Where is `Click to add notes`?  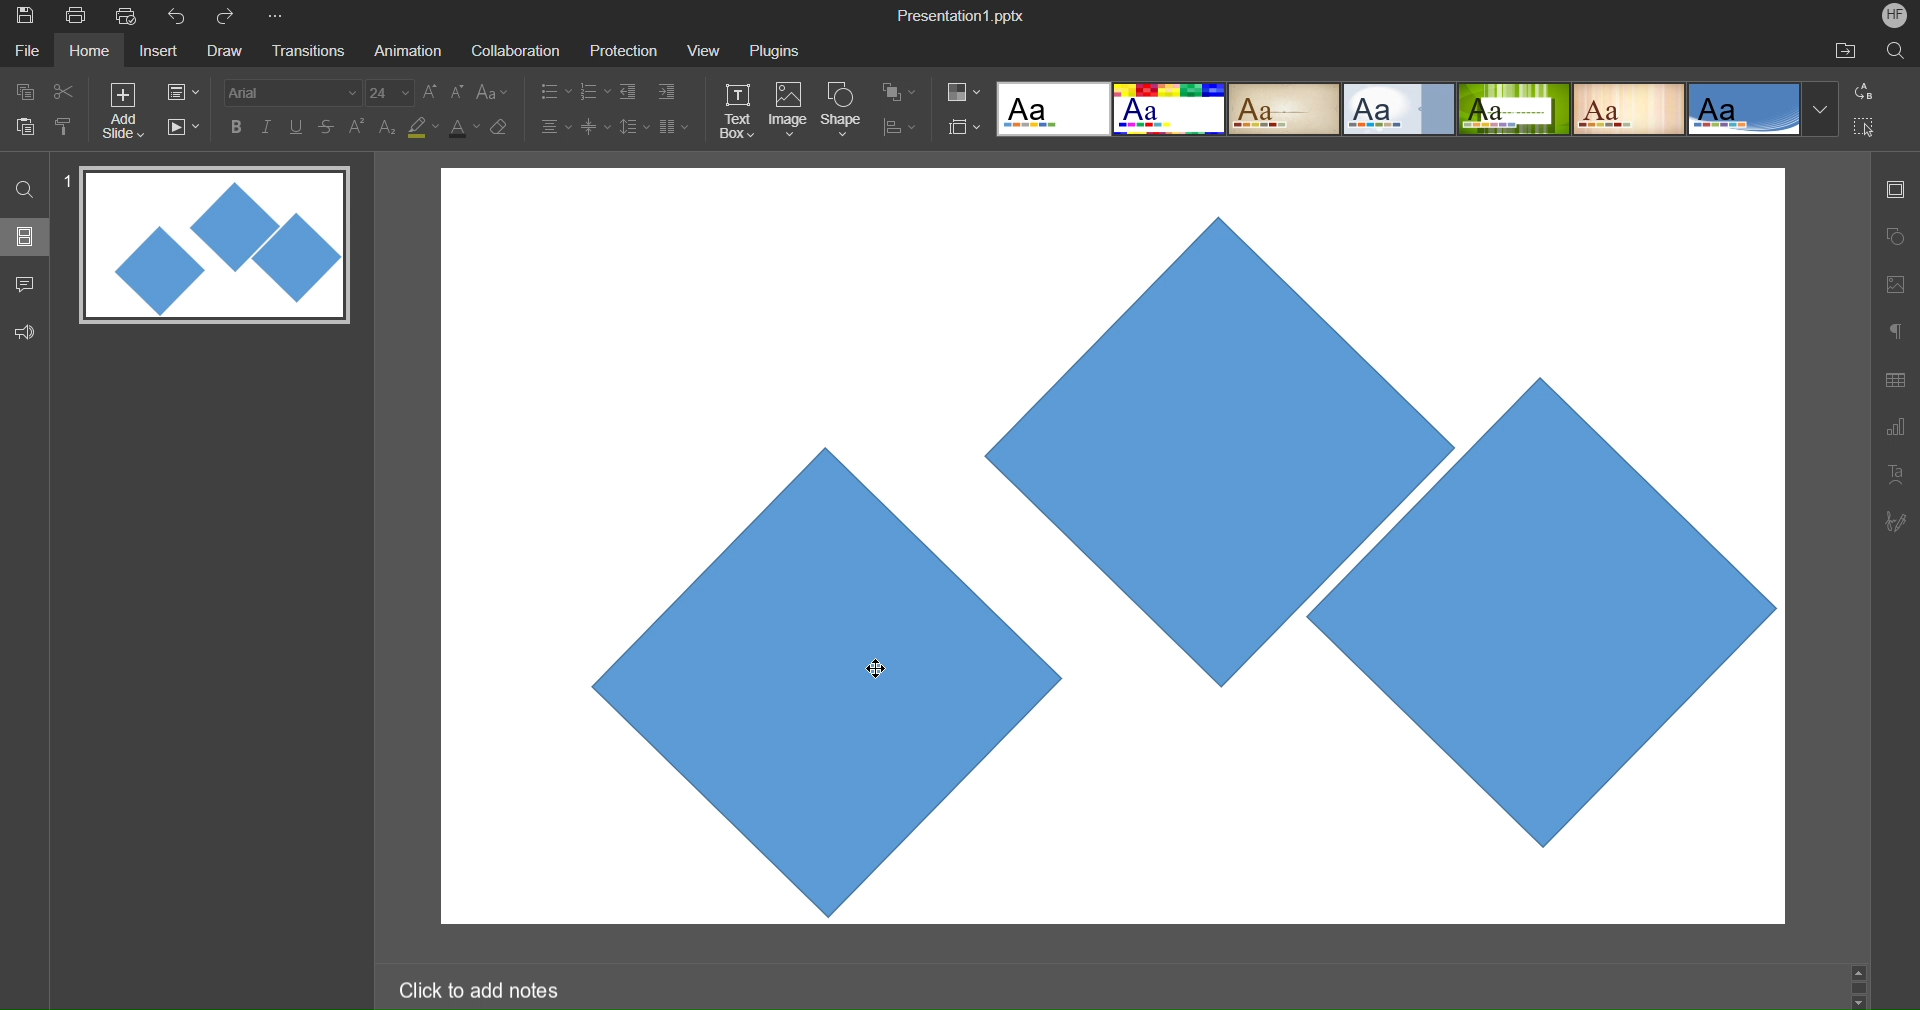
Click to add notes is located at coordinates (478, 989).